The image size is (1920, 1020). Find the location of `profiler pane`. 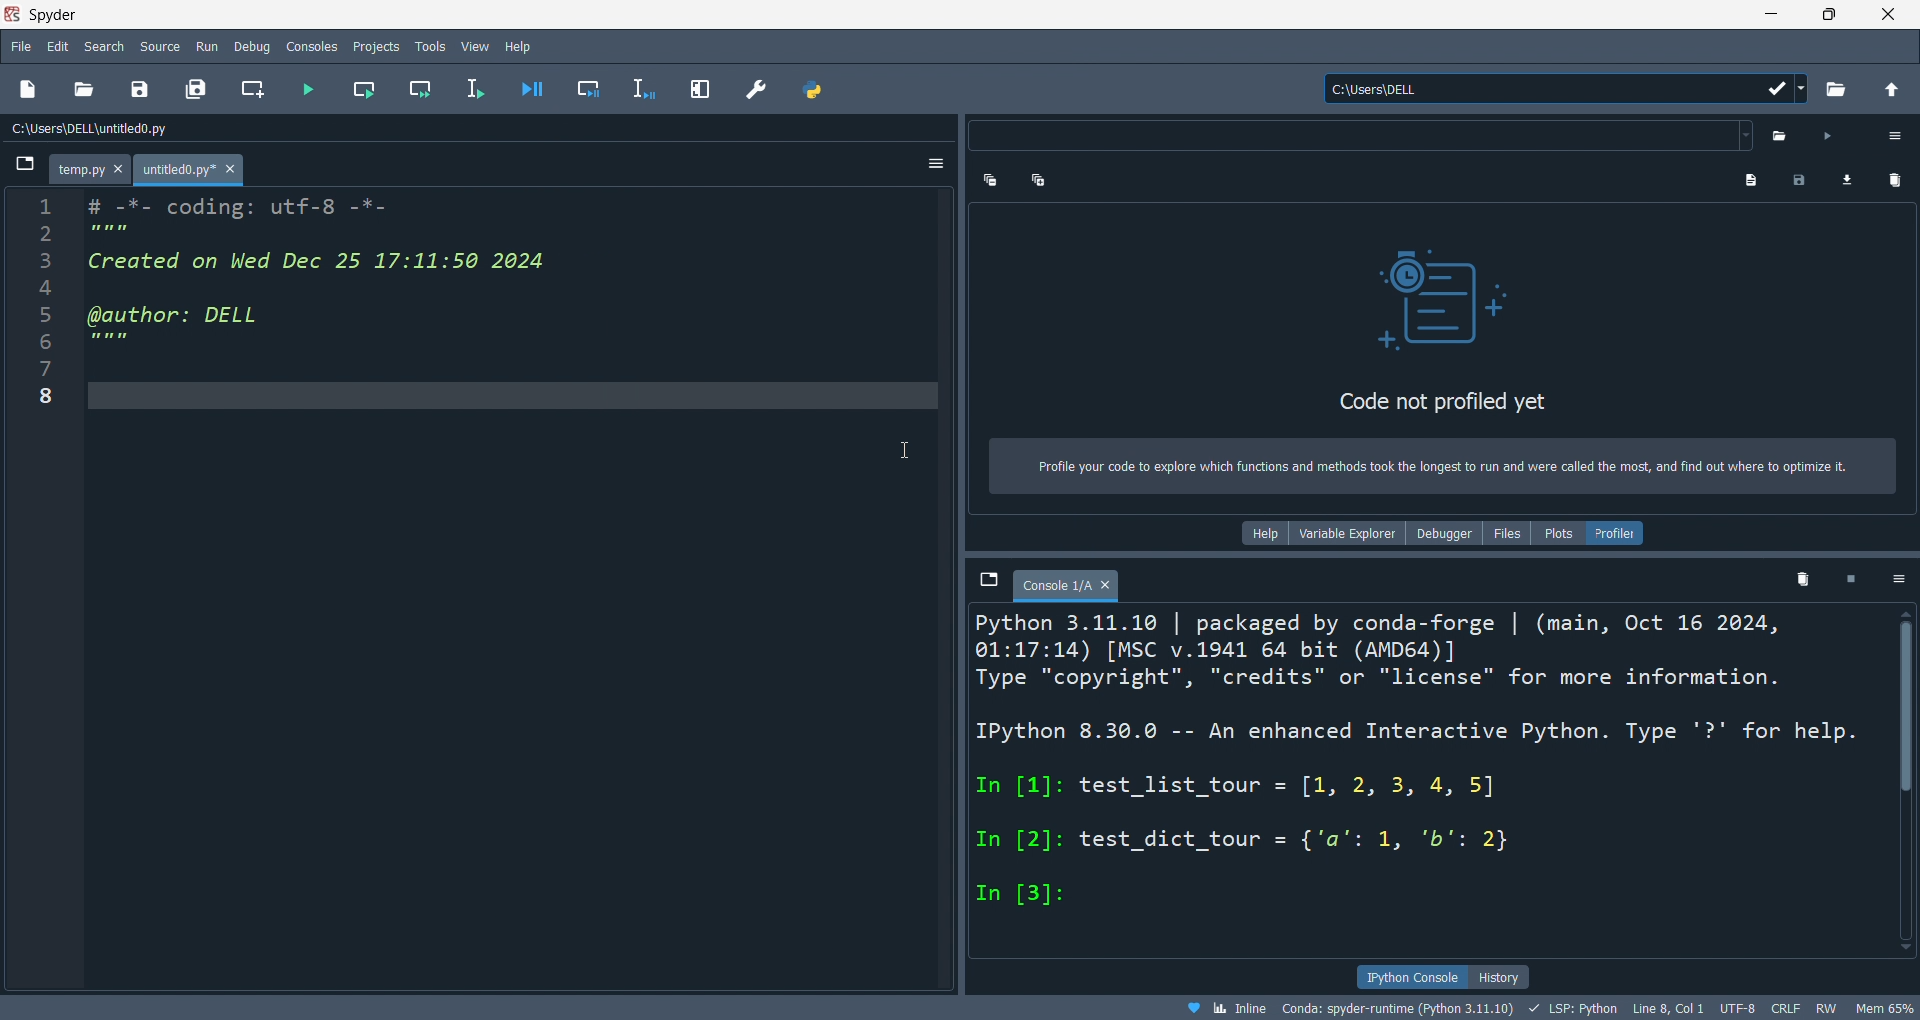

profiler pane is located at coordinates (1439, 315).